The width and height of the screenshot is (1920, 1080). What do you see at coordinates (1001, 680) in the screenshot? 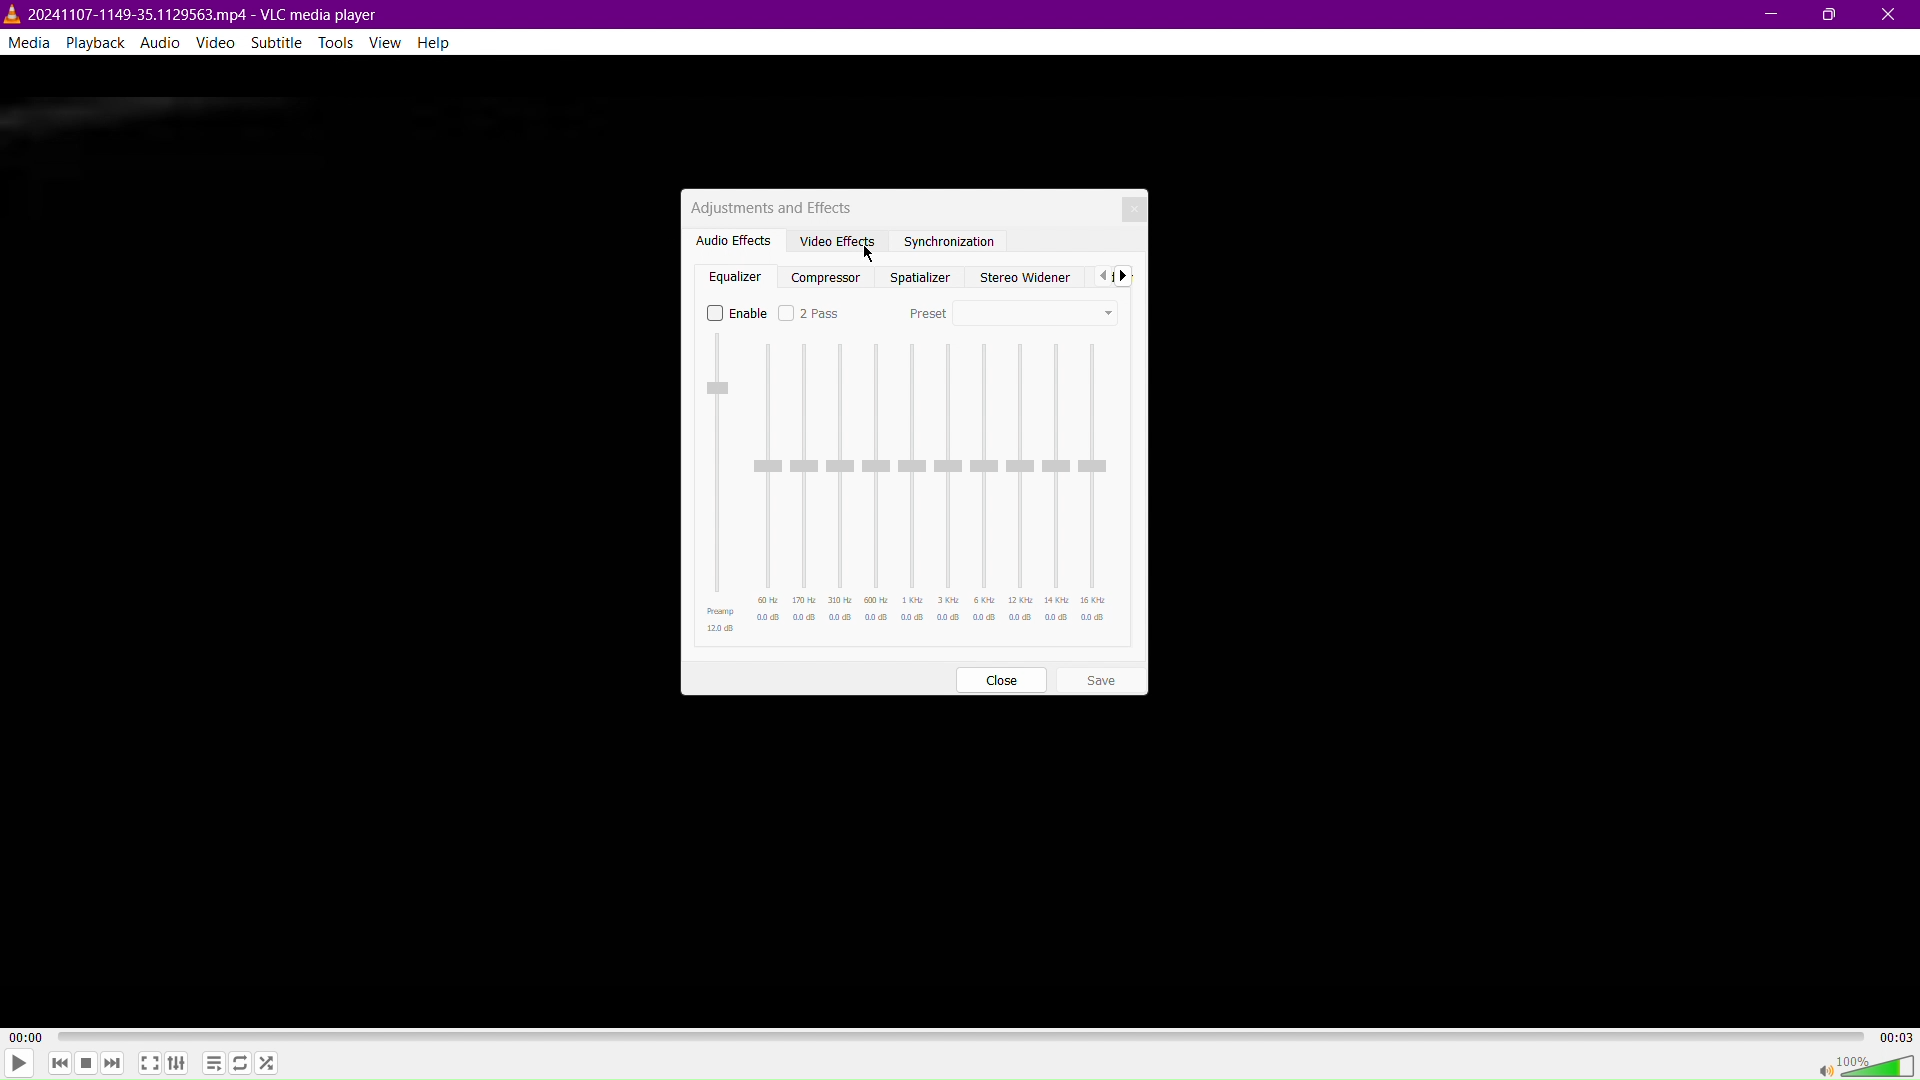
I see `Close` at bounding box center [1001, 680].